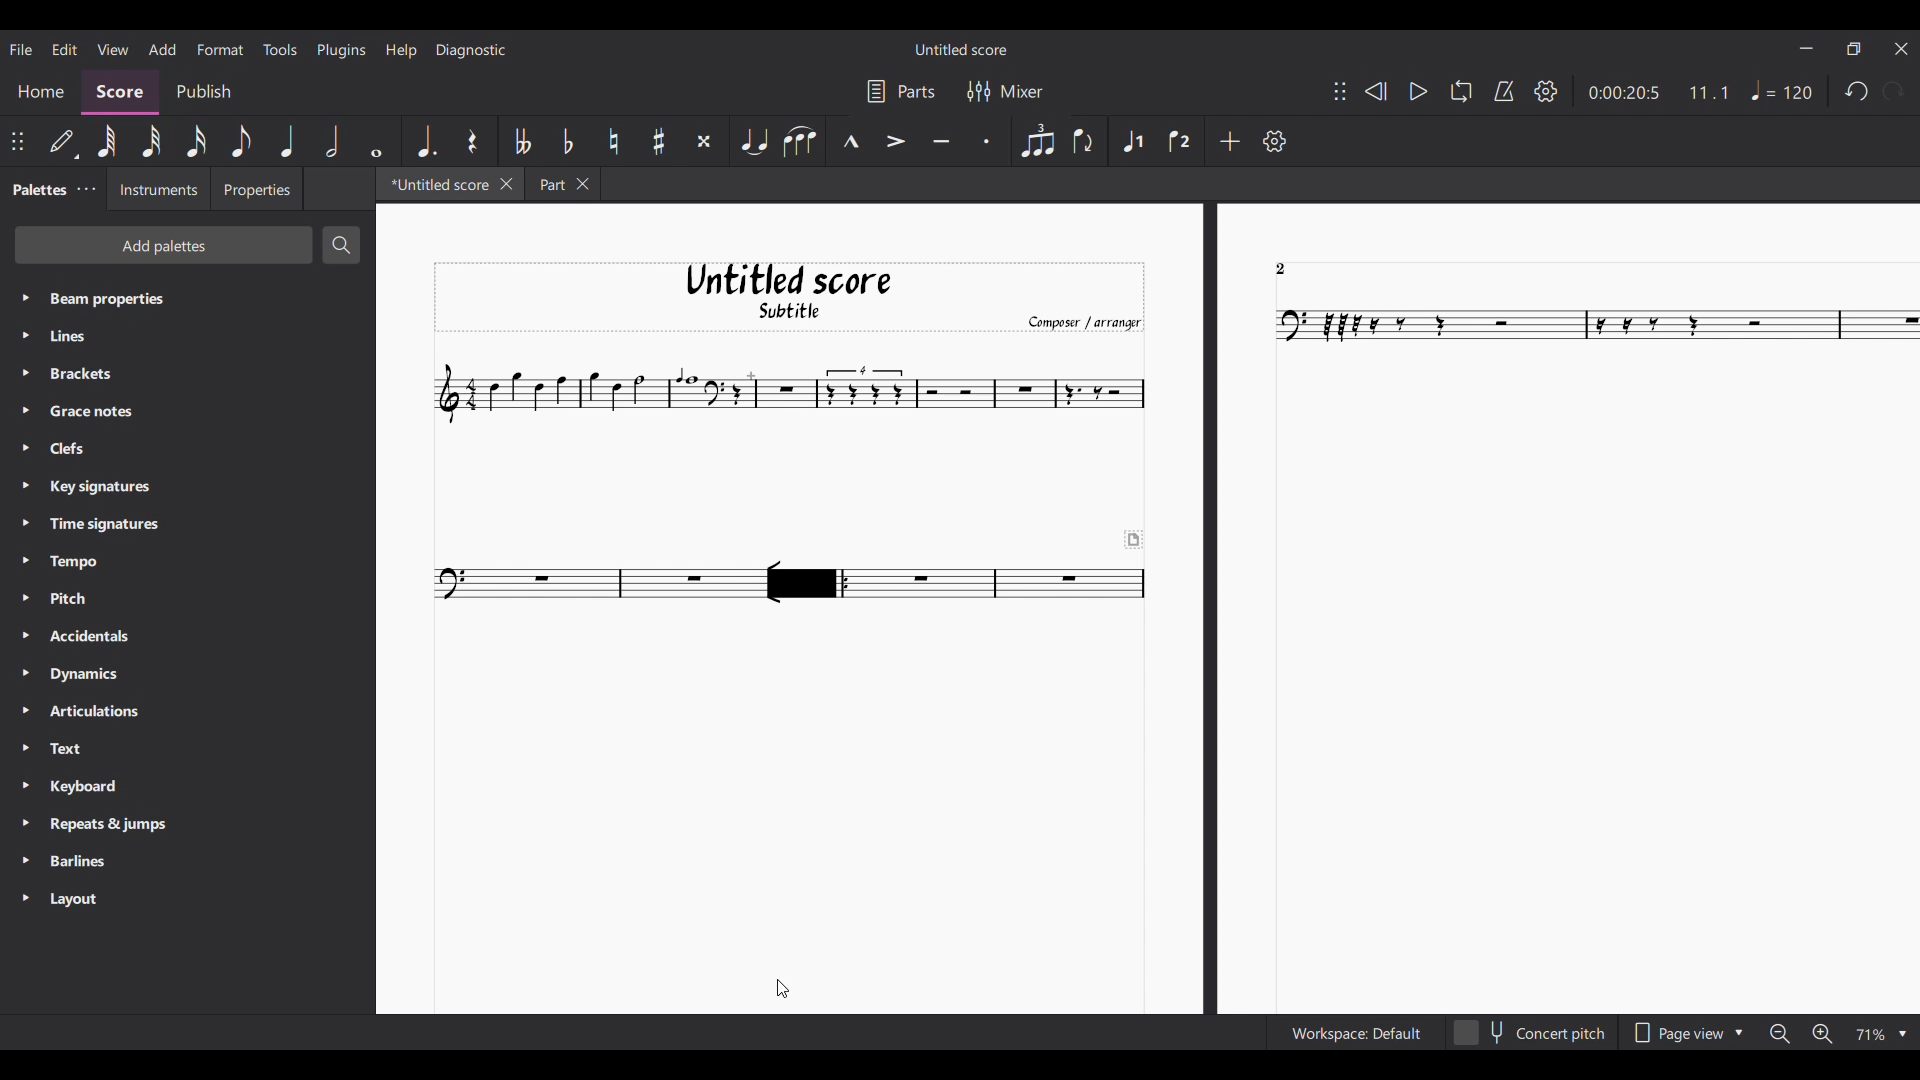 The height and width of the screenshot is (1080, 1920). What do you see at coordinates (158, 189) in the screenshot?
I see `Instruments tab` at bounding box center [158, 189].